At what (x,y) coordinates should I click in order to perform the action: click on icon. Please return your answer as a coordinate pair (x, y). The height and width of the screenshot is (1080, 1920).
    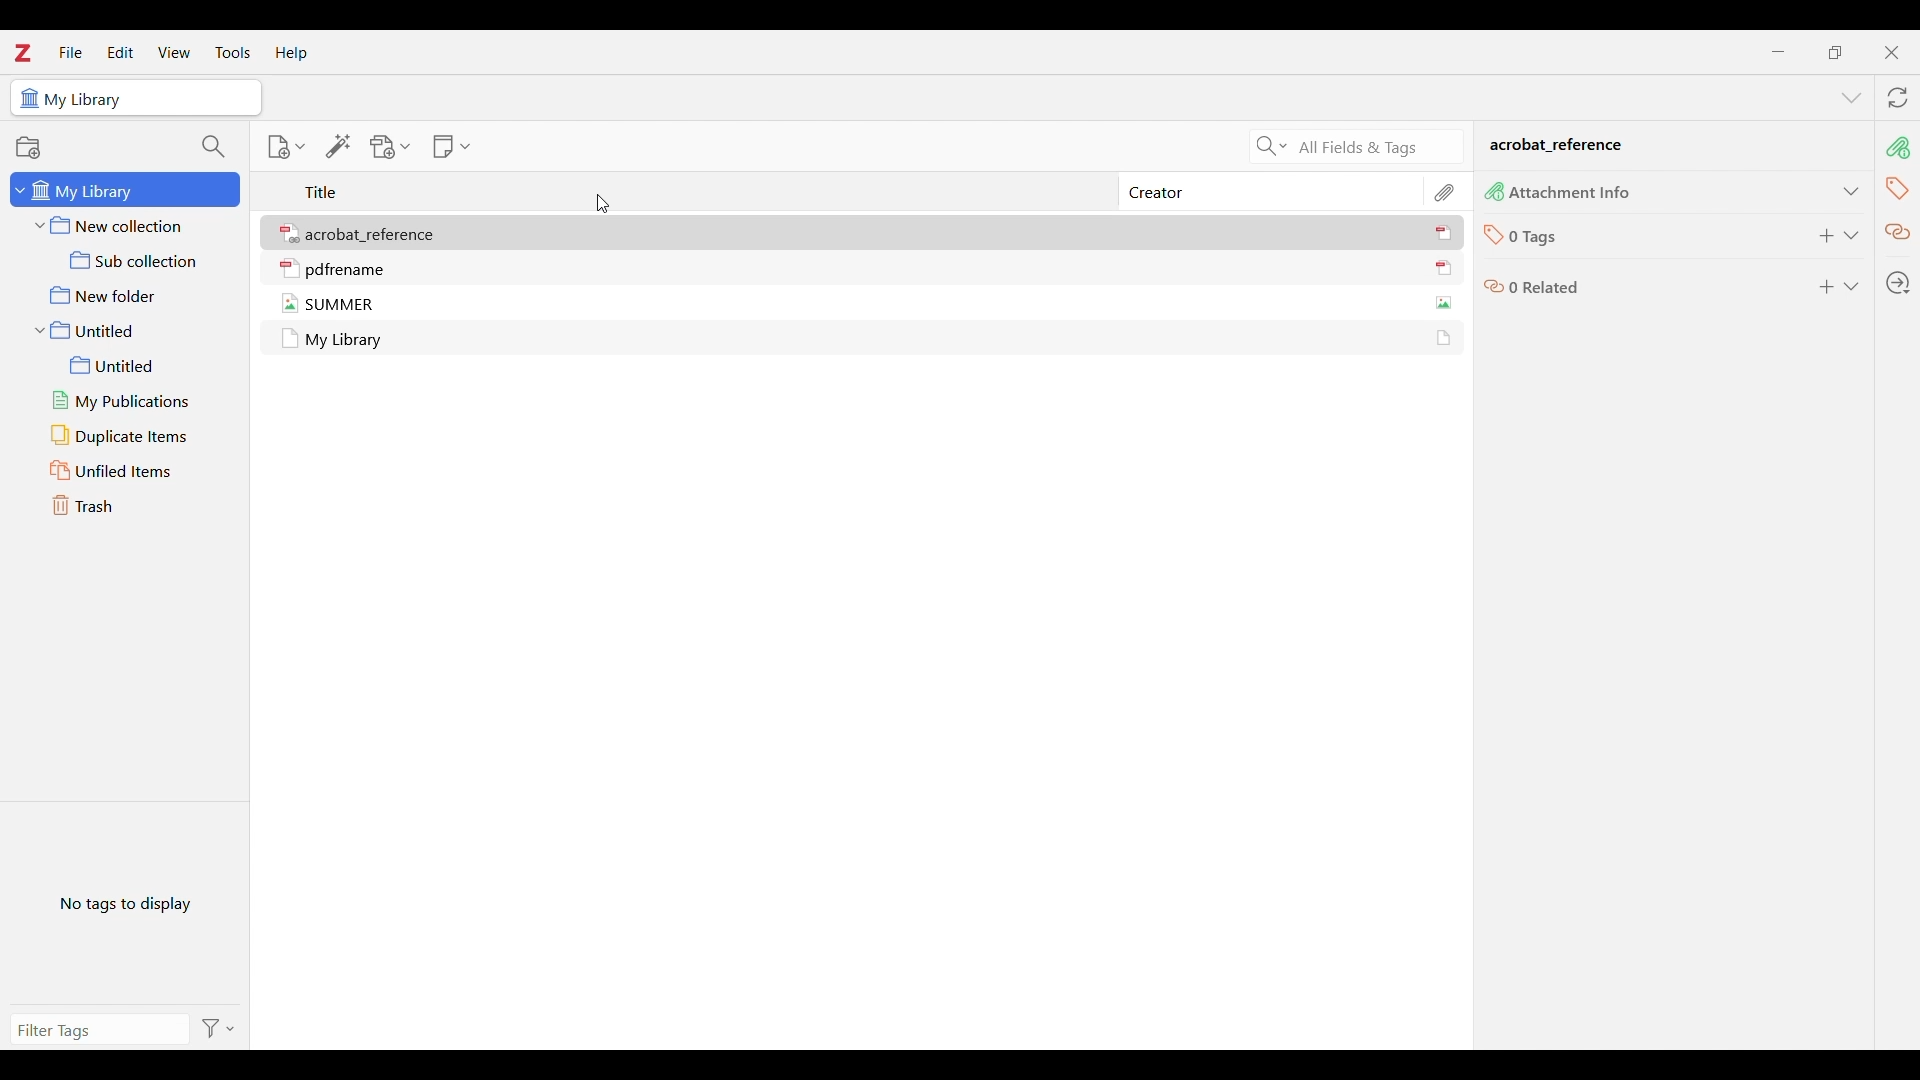
    Looking at the image, I should click on (1444, 302).